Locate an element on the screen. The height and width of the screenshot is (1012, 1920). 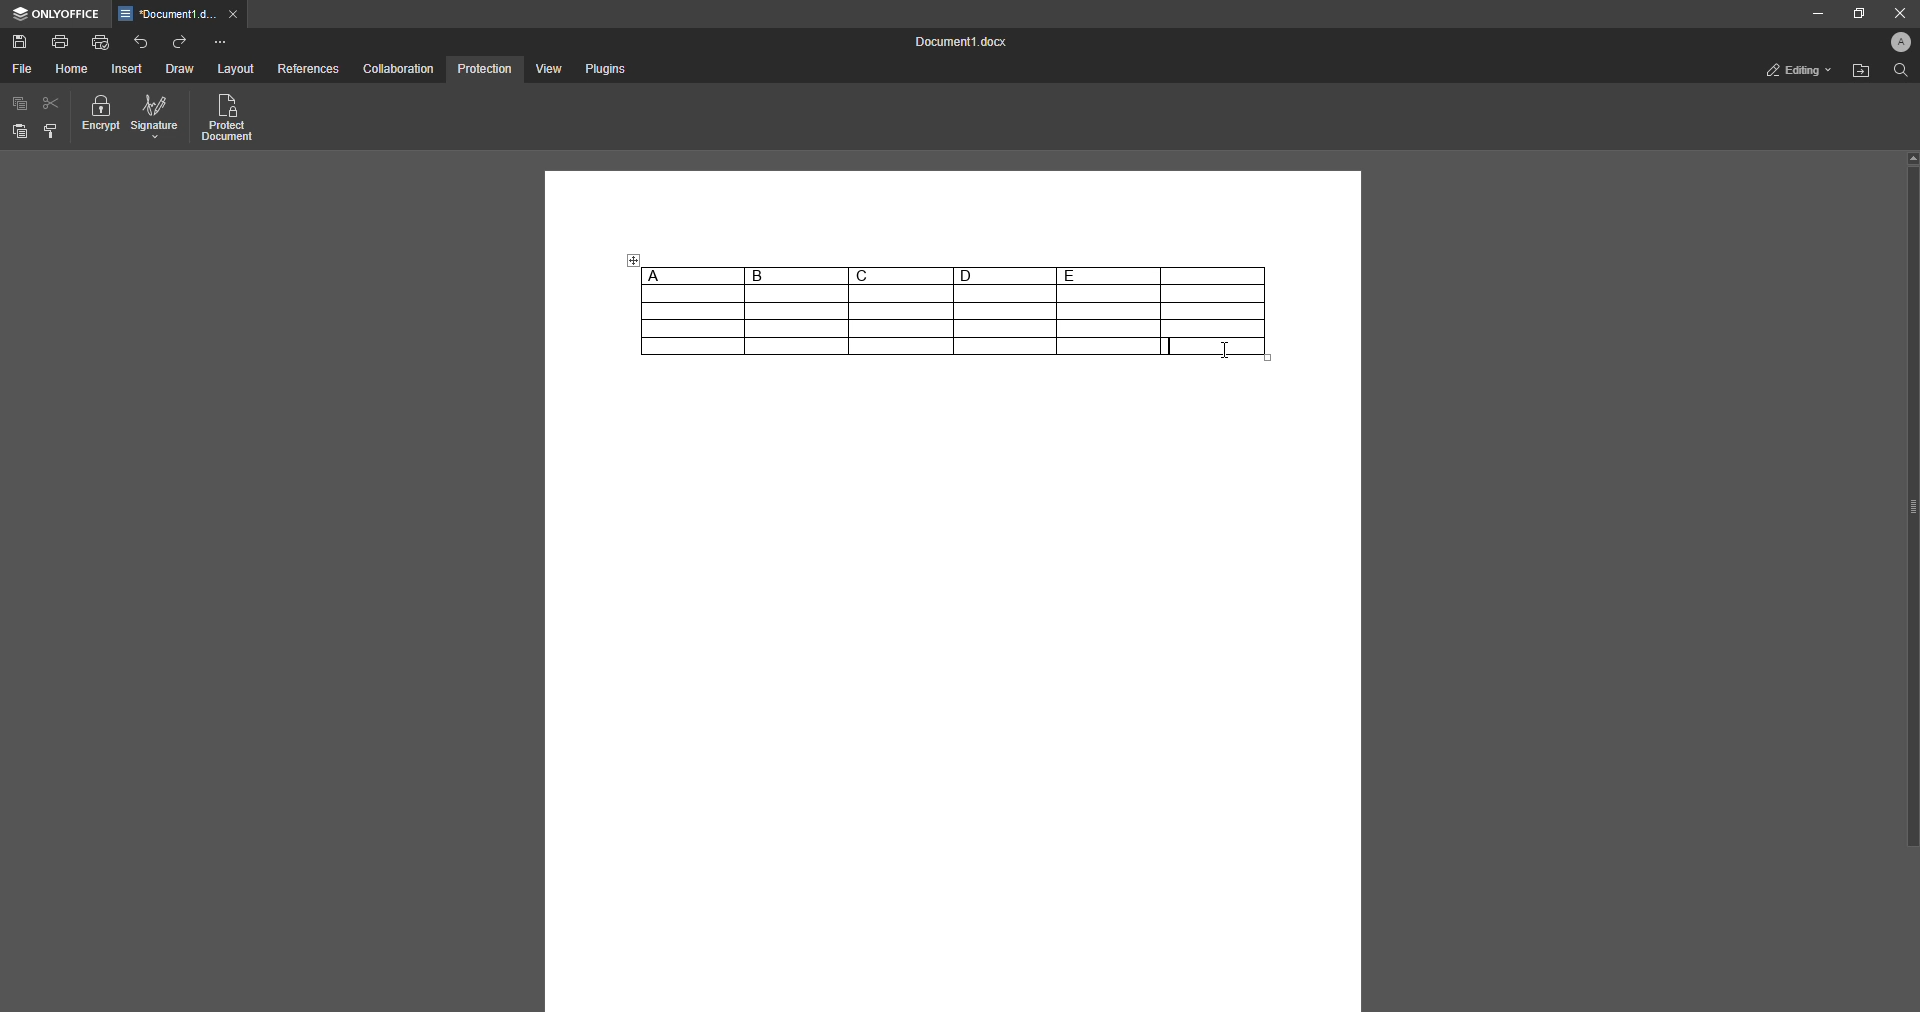
Search is located at coordinates (1898, 72).